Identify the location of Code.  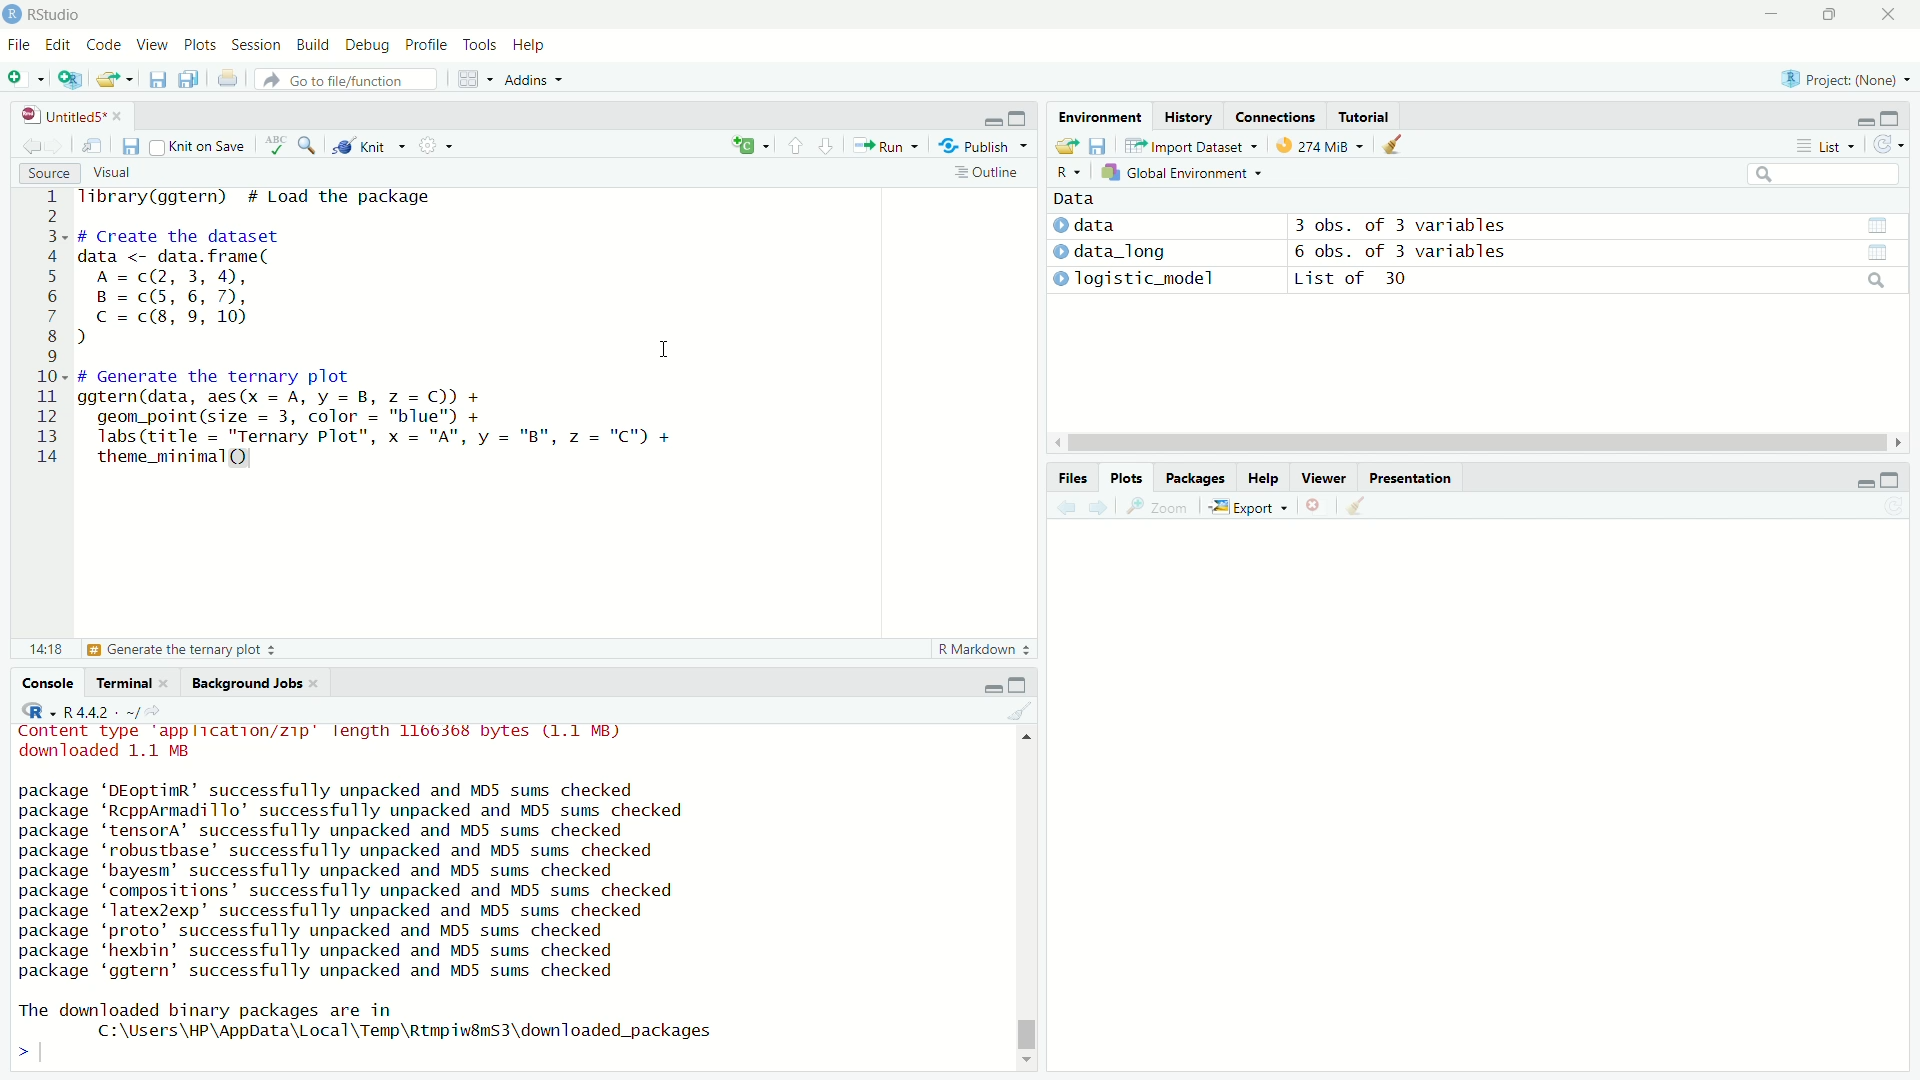
(100, 45).